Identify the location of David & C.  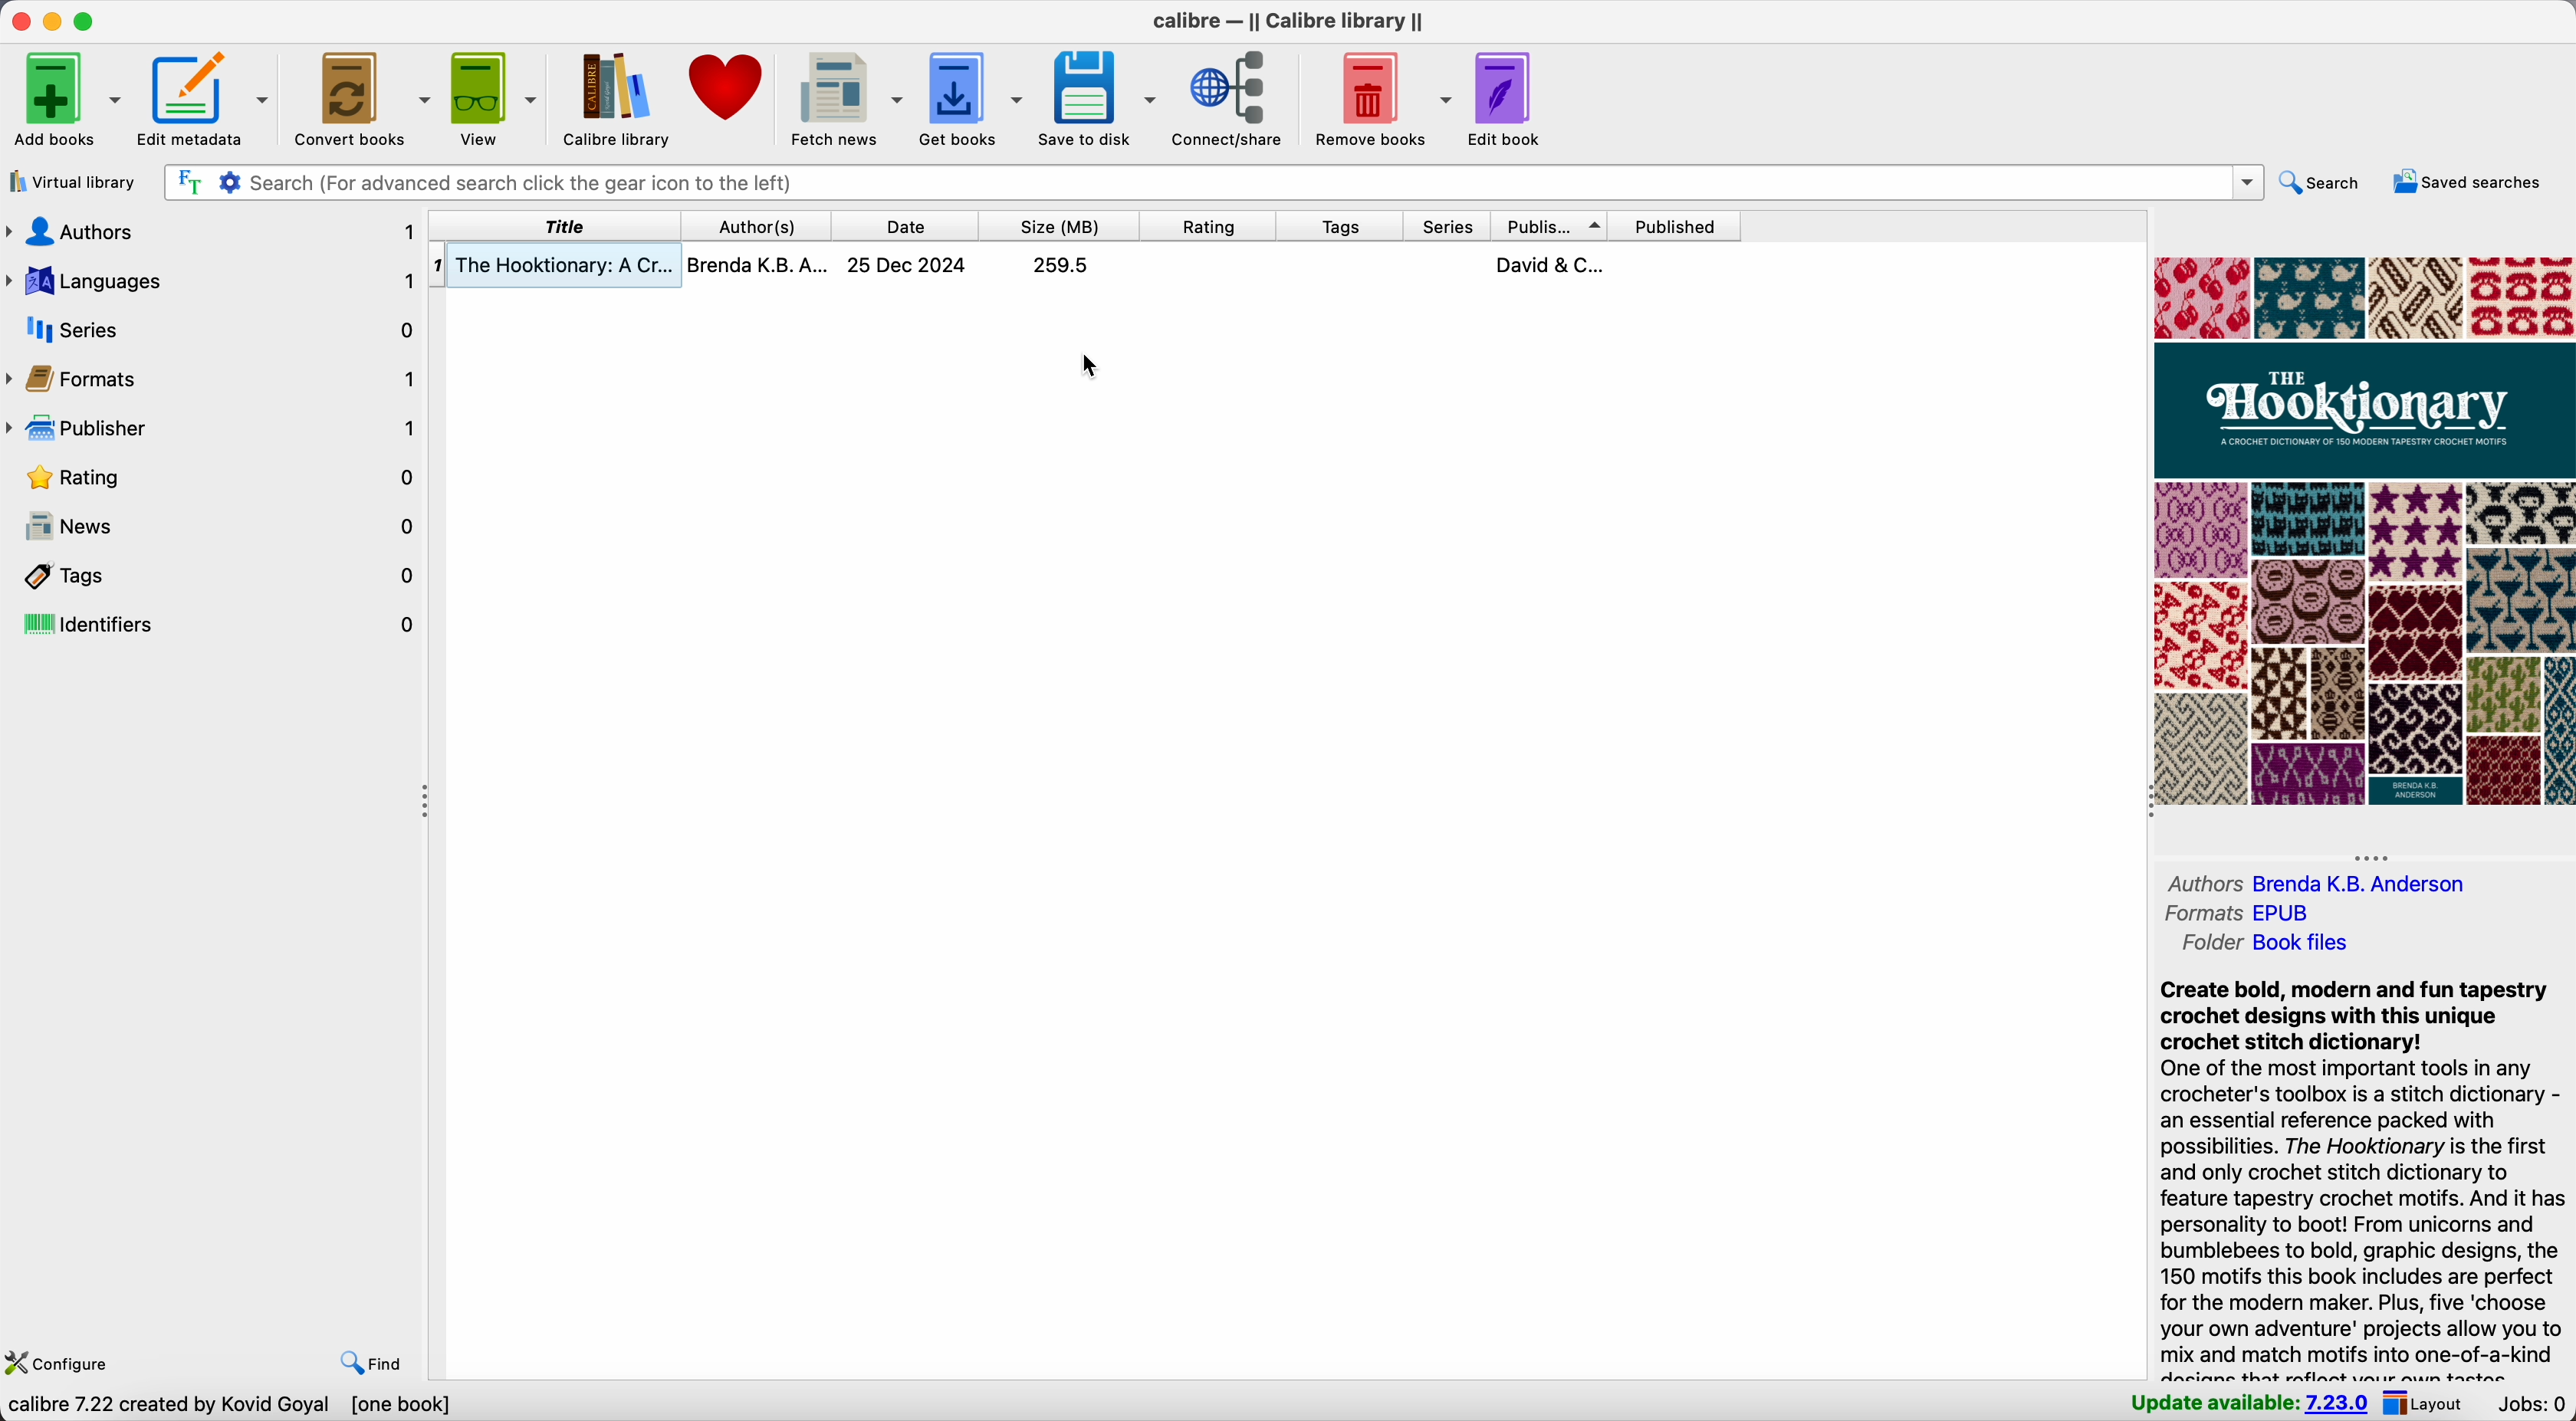
(1553, 264).